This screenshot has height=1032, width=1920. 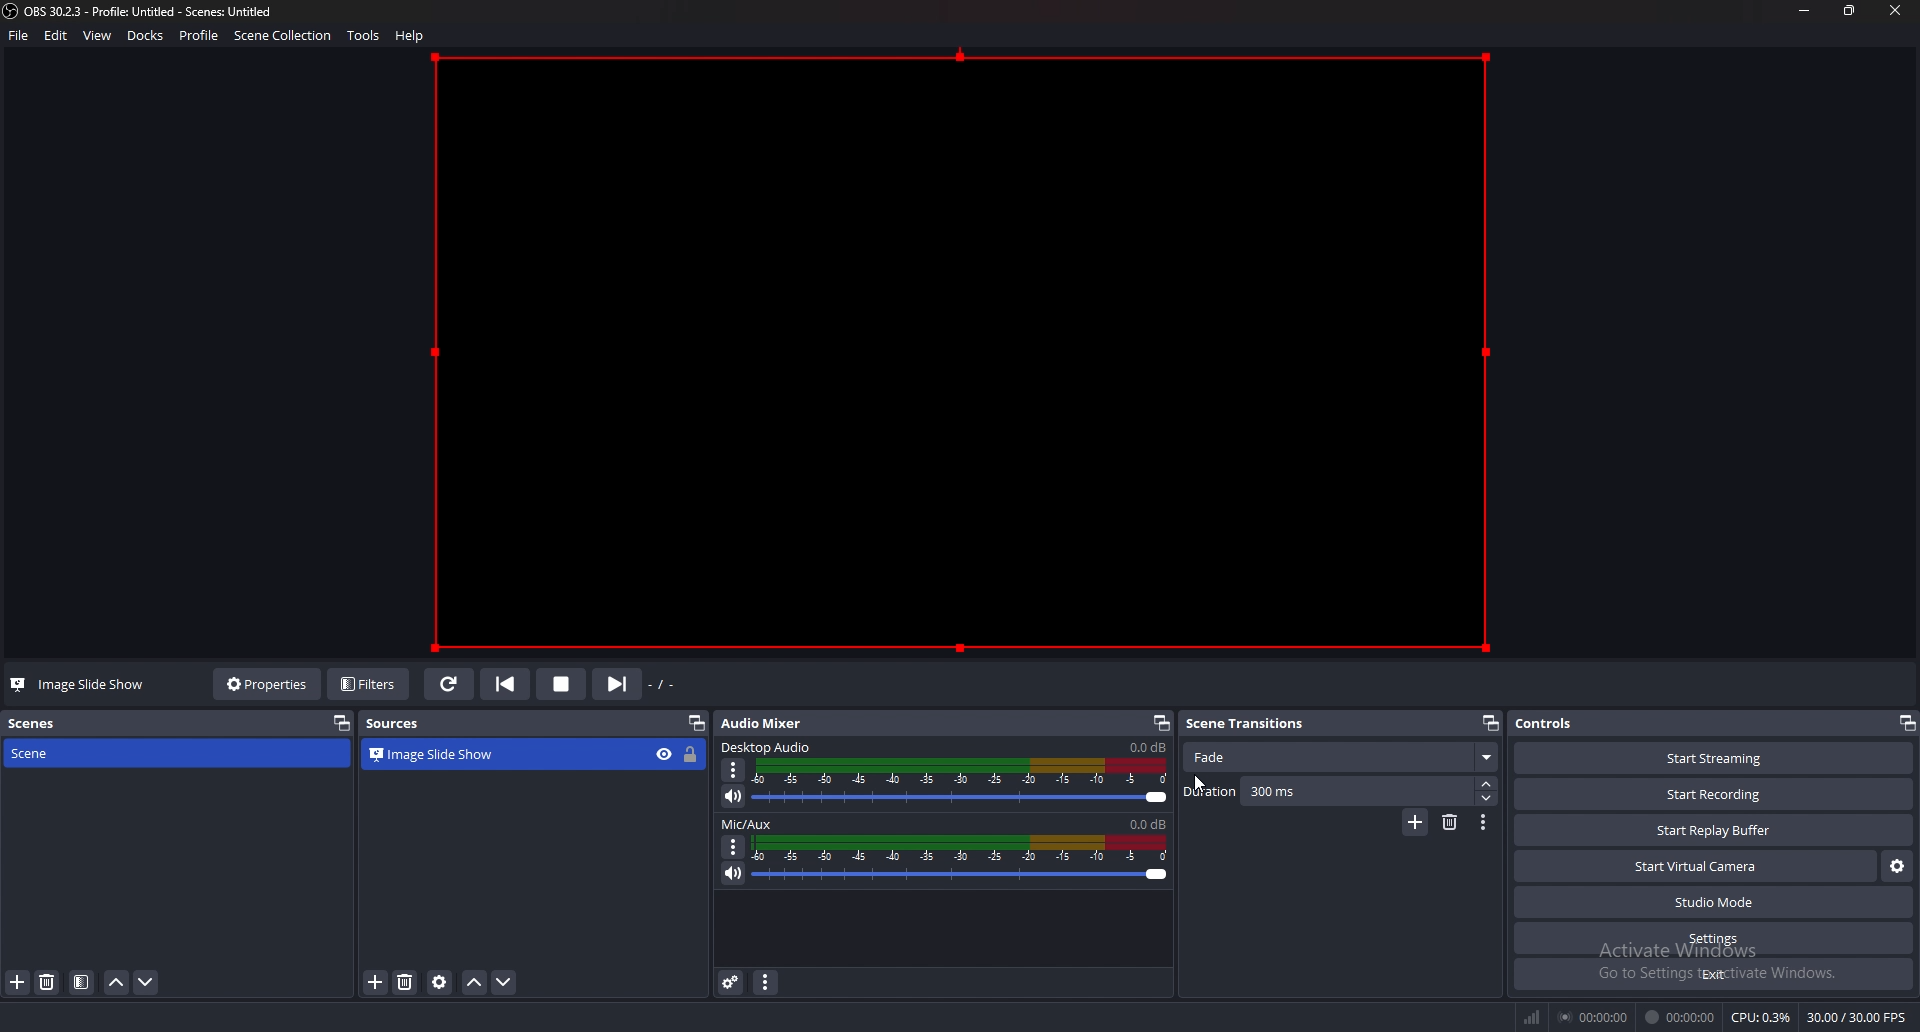 What do you see at coordinates (752, 824) in the screenshot?
I see `mic/aux` at bounding box center [752, 824].